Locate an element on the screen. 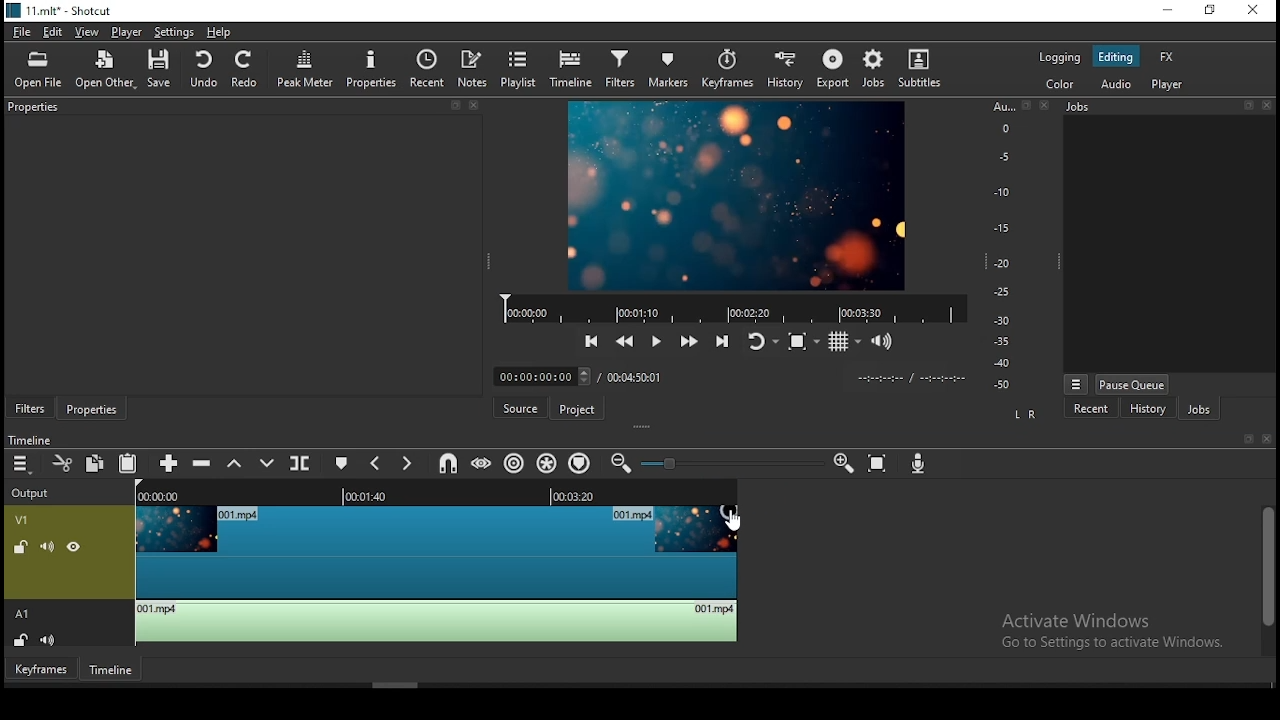 This screenshot has height=720, width=1280. properties is located at coordinates (371, 68).